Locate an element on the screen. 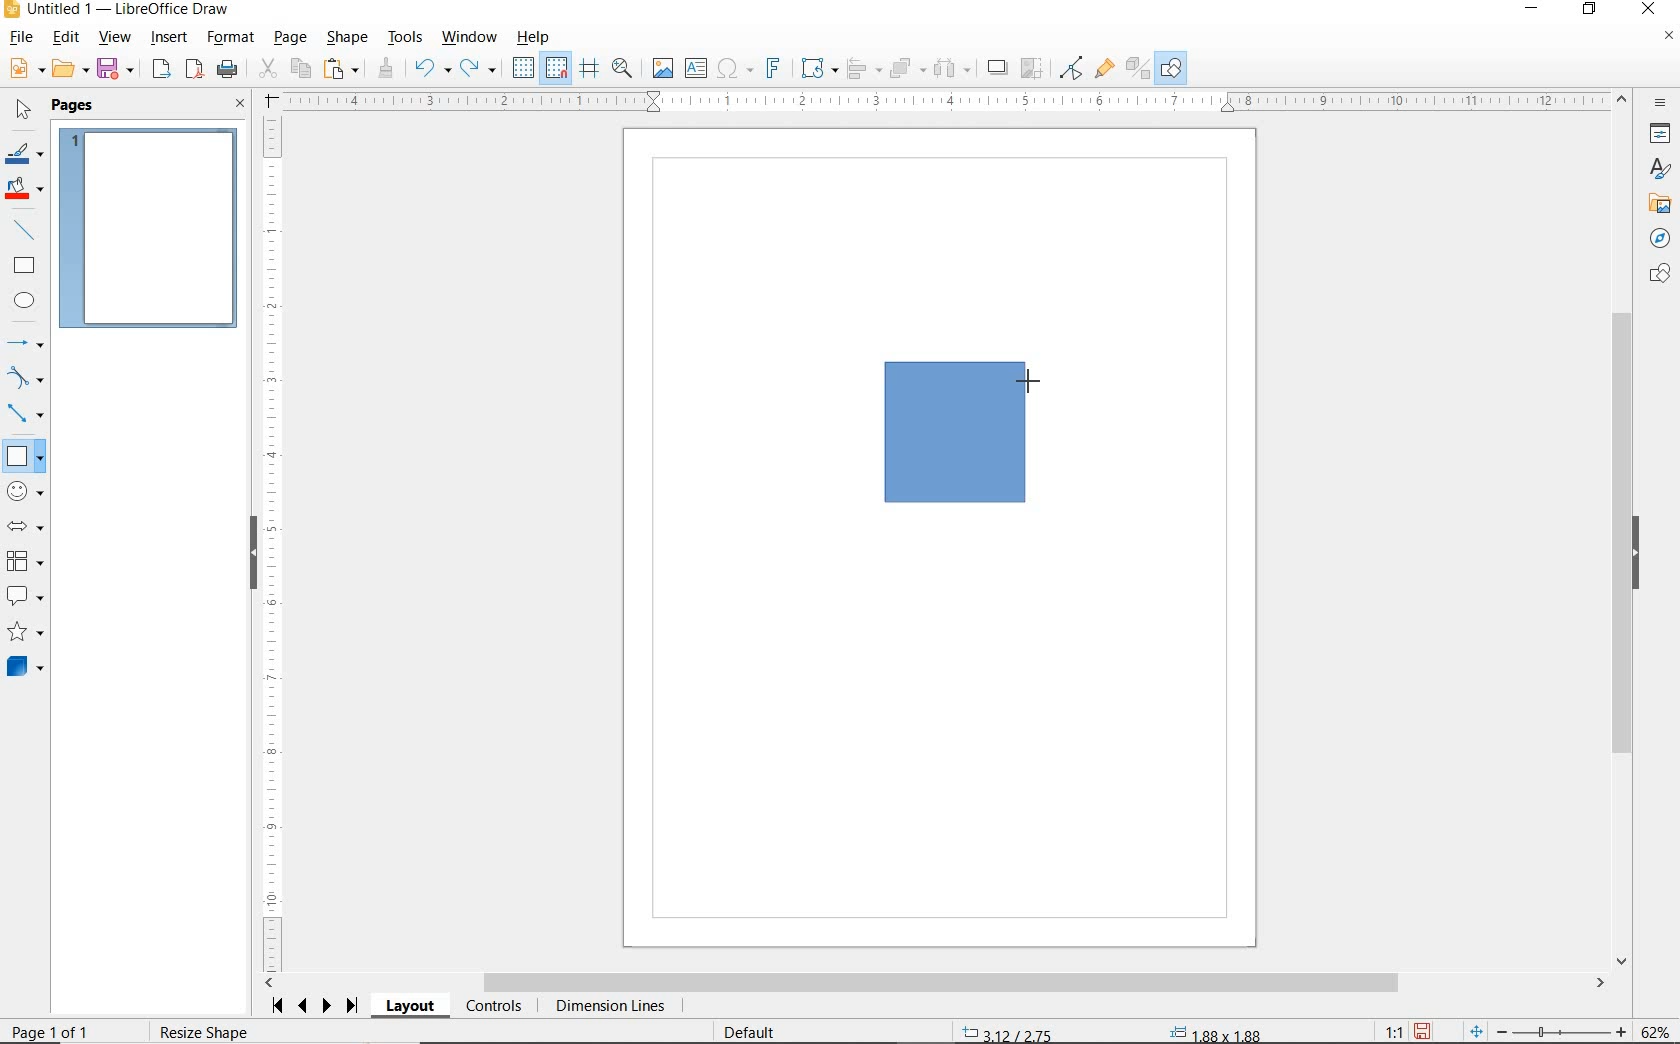 The width and height of the screenshot is (1680, 1044). ALIGN OBJECTS is located at coordinates (863, 69).